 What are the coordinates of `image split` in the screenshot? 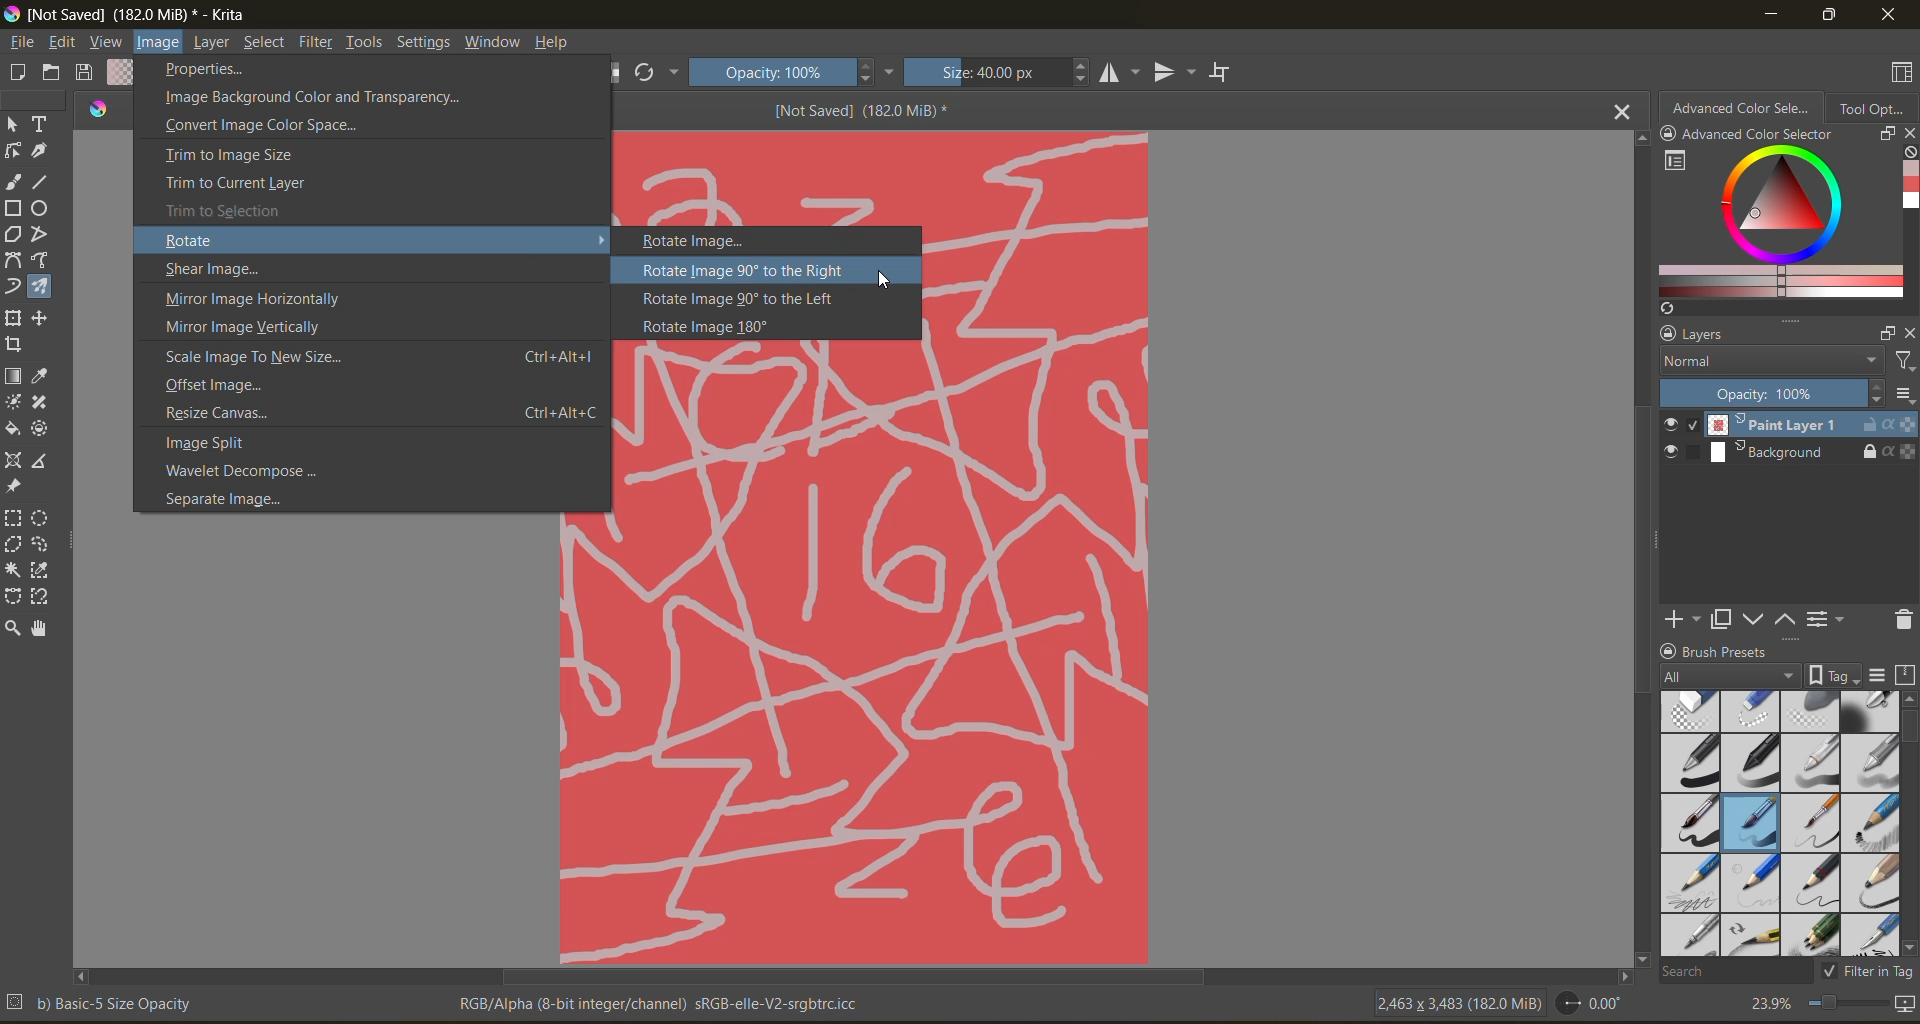 It's located at (228, 444).